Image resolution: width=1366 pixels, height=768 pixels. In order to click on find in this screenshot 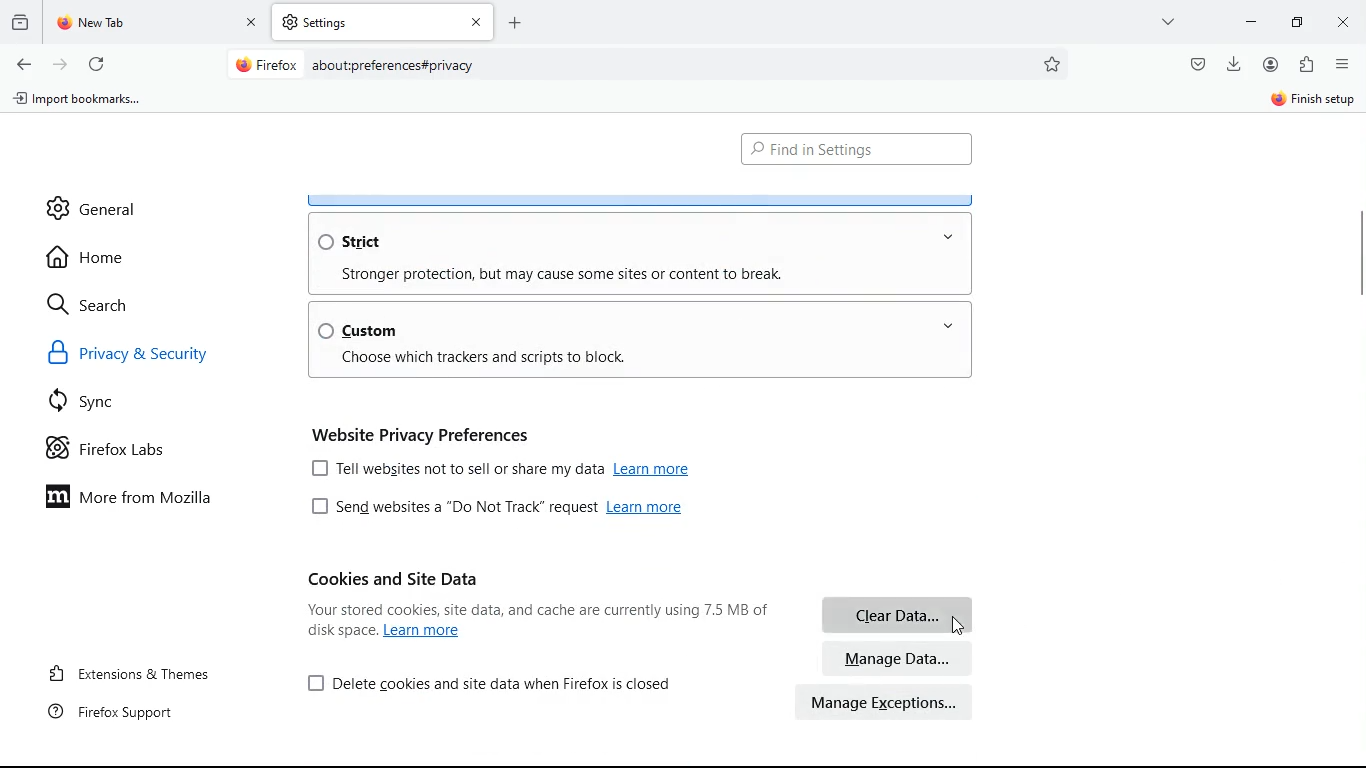, I will do `click(856, 150)`.